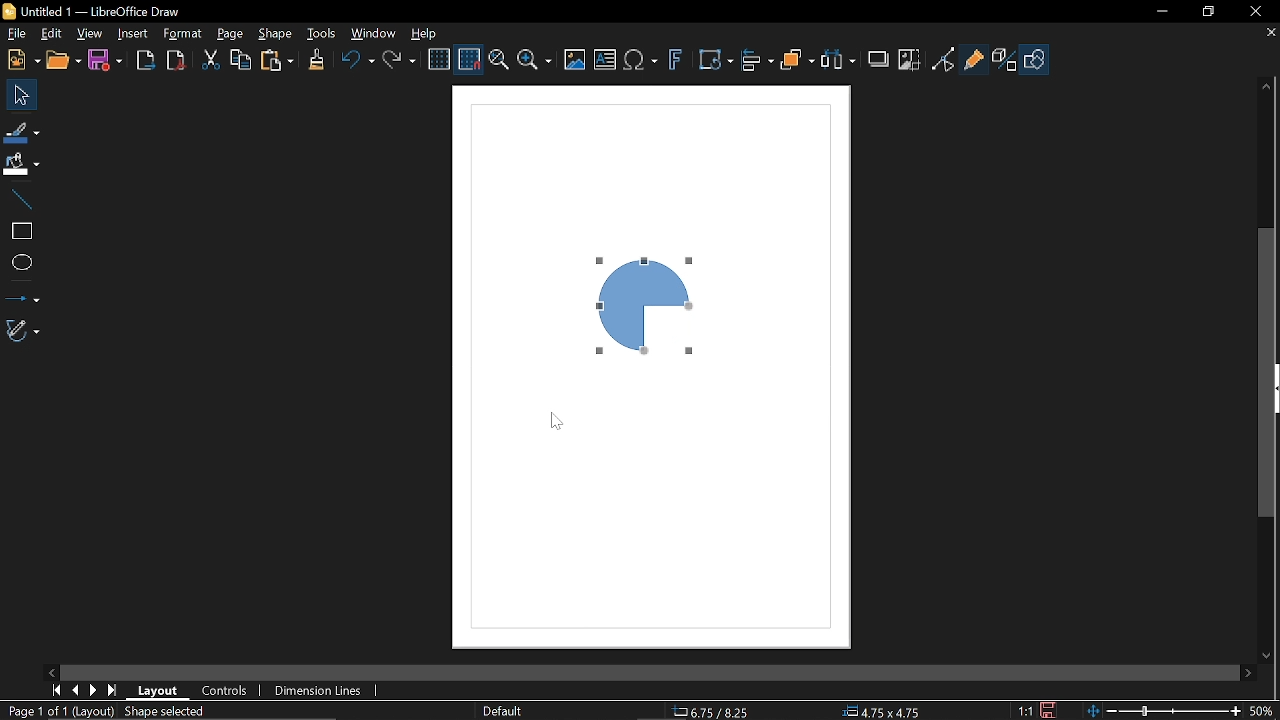 Image resolution: width=1280 pixels, height=720 pixels. What do you see at coordinates (1245, 672) in the screenshot?
I see `Move right` at bounding box center [1245, 672].